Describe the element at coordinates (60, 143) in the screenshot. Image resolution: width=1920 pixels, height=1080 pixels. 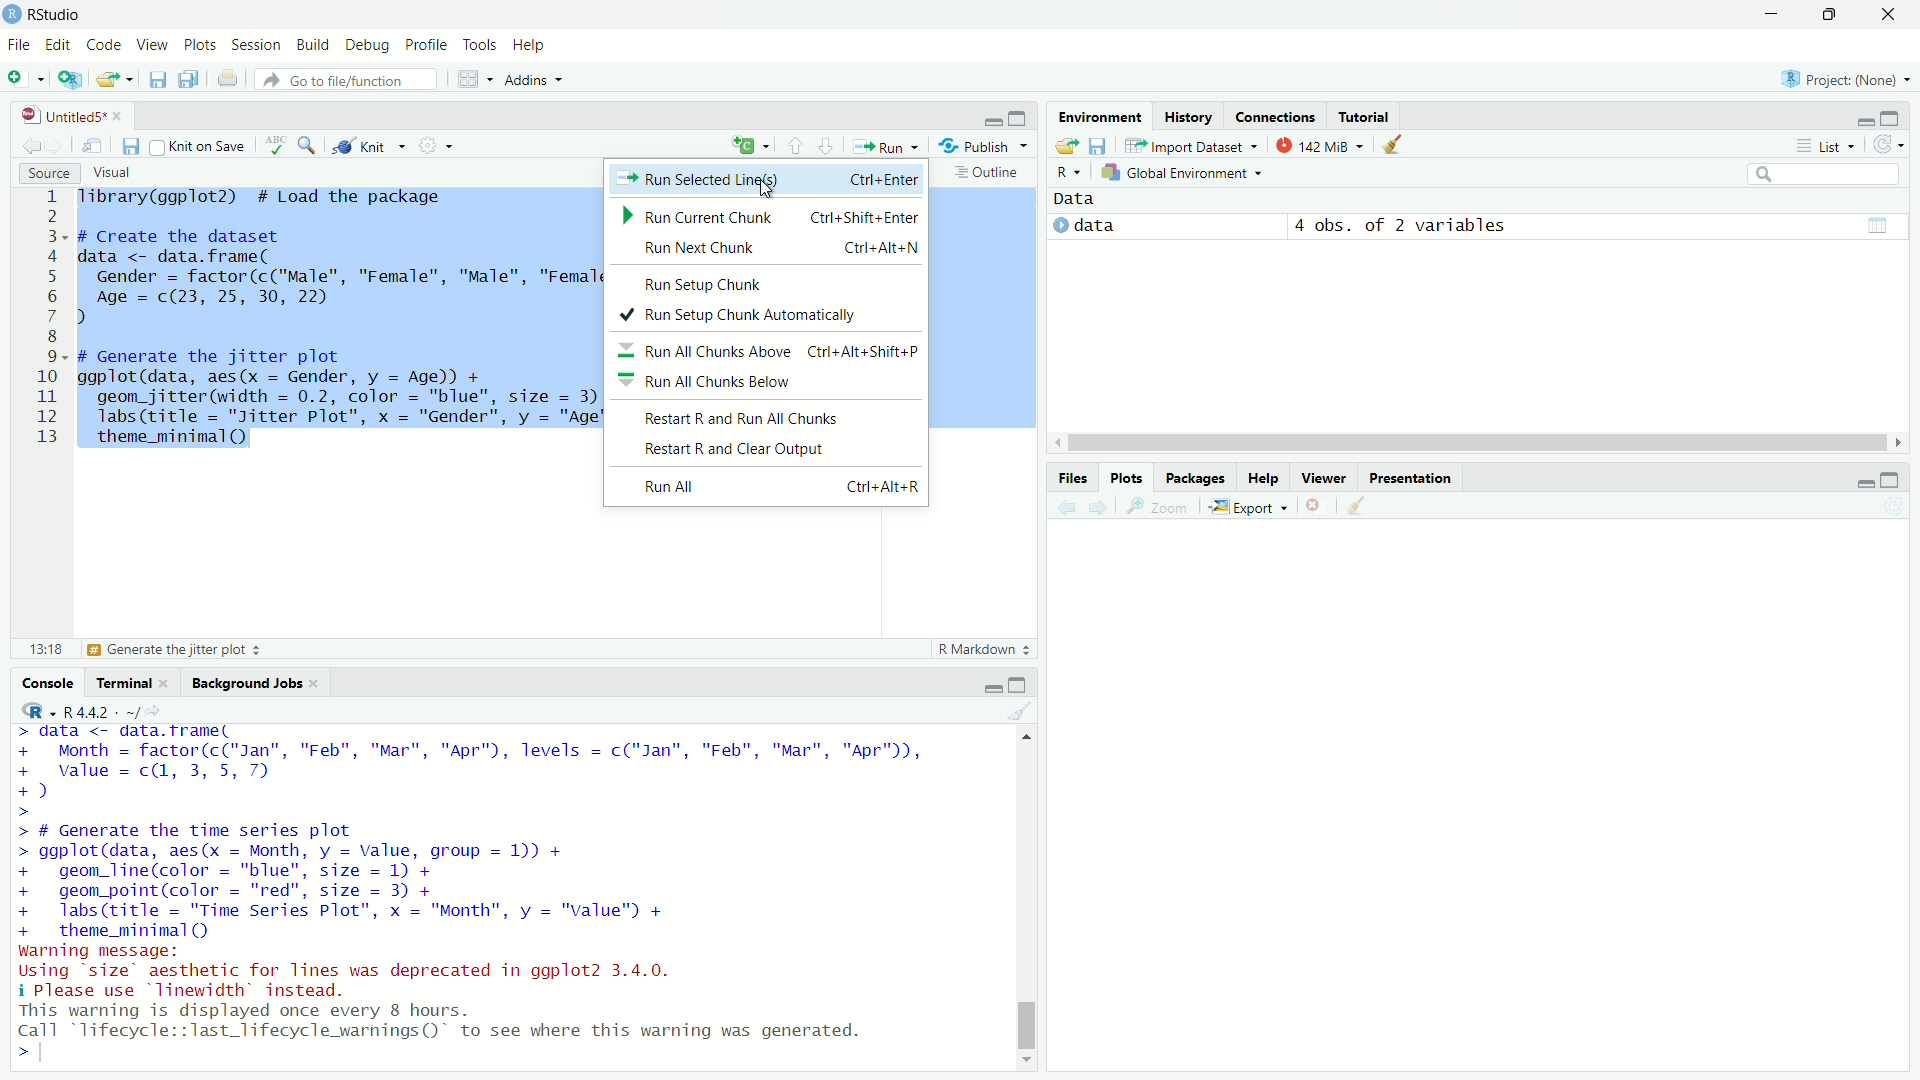
I see `go forward to next source location` at that location.